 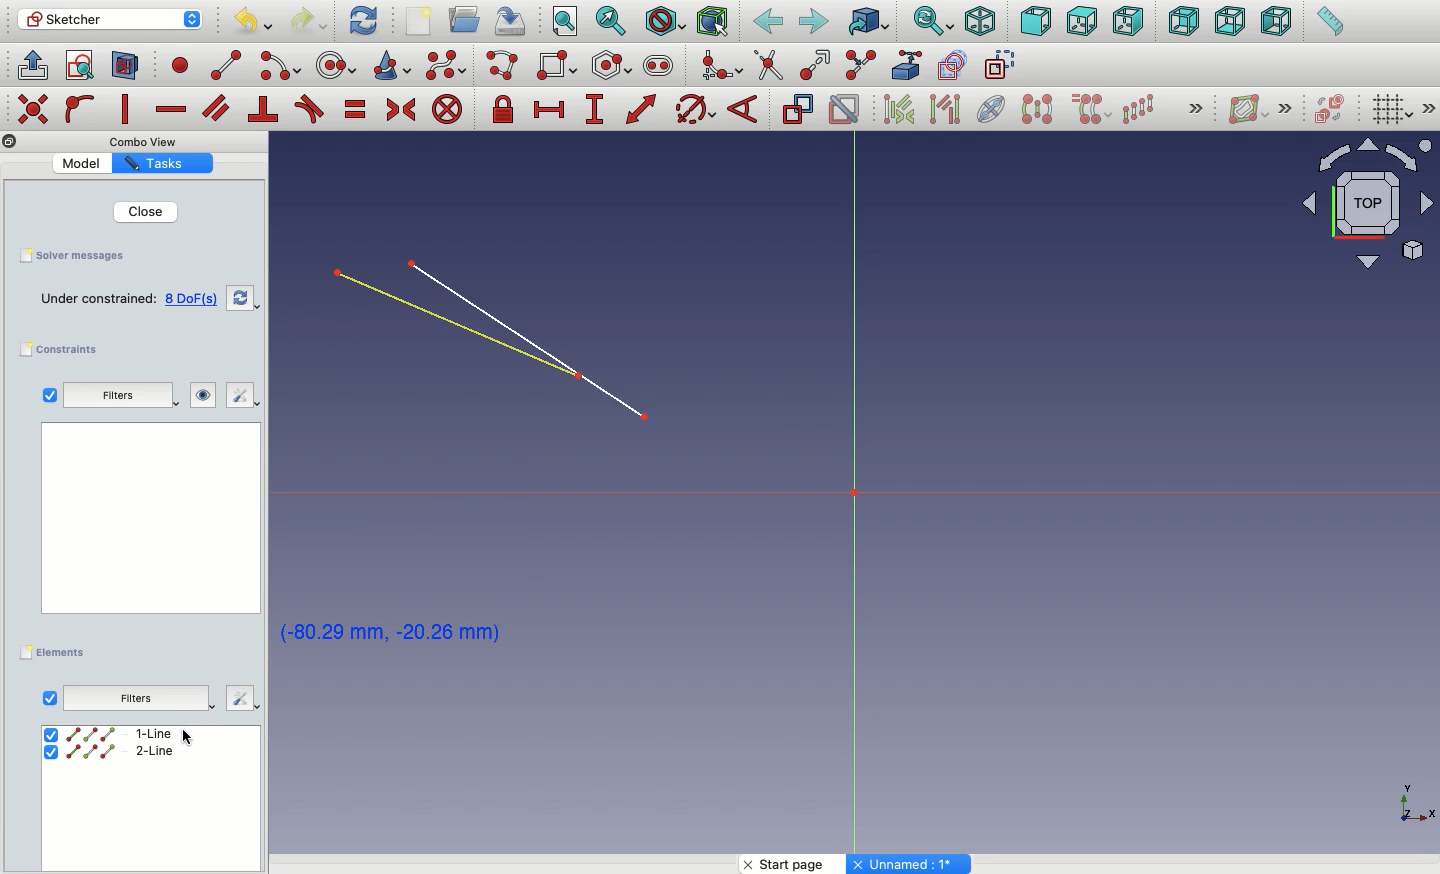 I want to click on View section, so click(x=125, y=67).